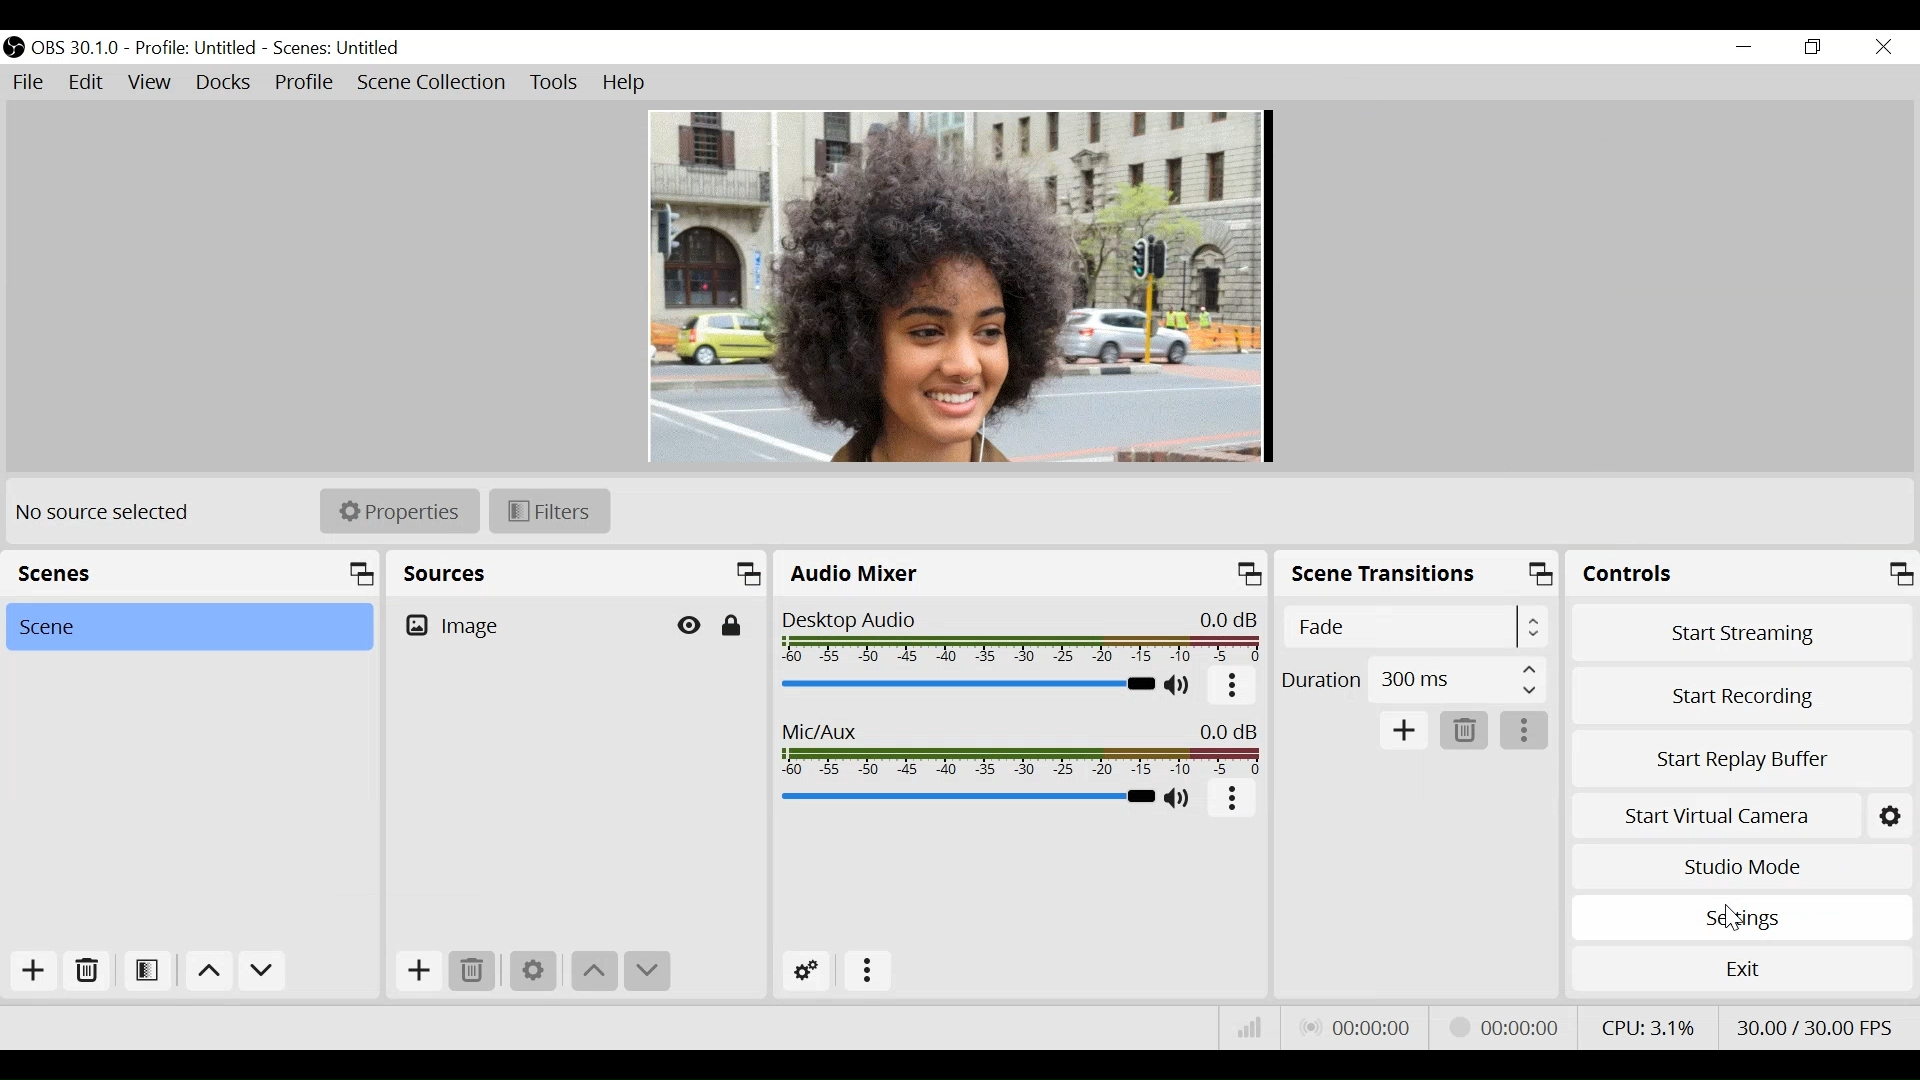 The width and height of the screenshot is (1920, 1080). What do you see at coordinates (262, 973) in the screenshot?
I see `Move down` at bounding box center [262, 973].